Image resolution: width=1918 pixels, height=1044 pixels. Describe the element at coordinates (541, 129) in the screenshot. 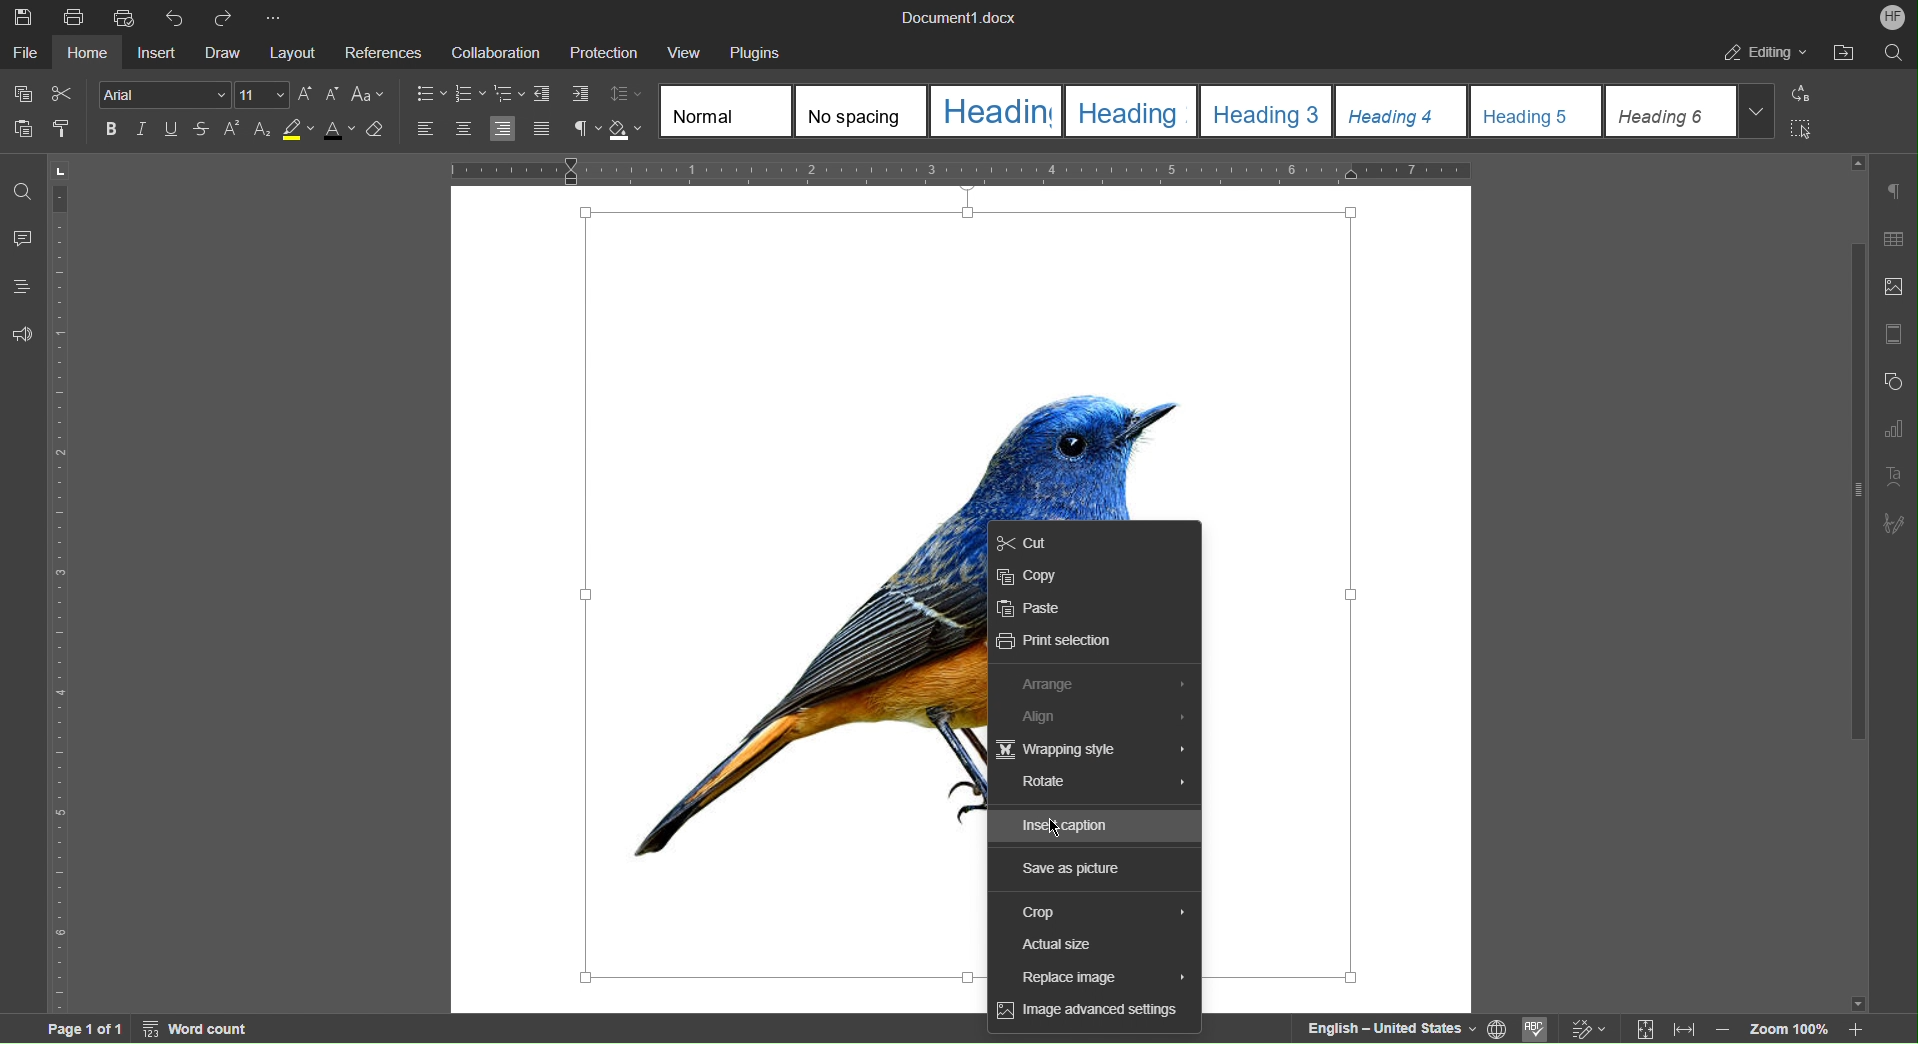

I see `Justify` at that location.